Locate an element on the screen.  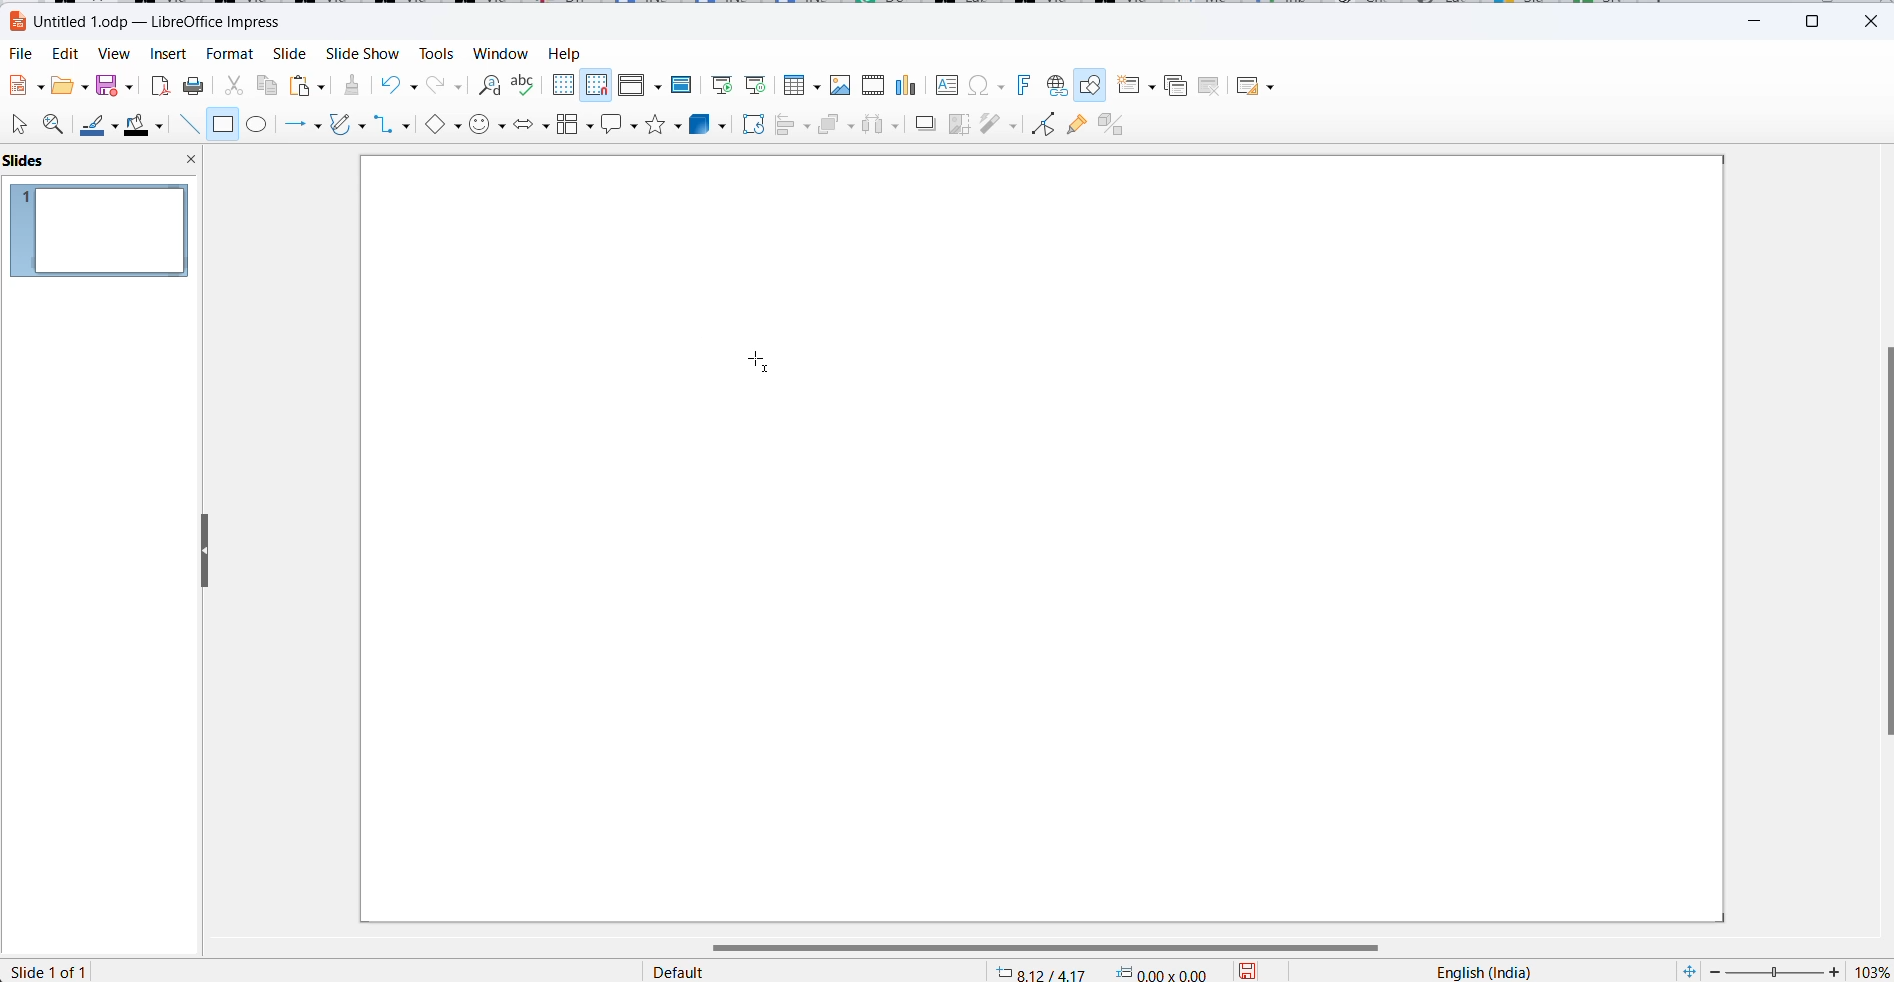
Edit is located at coordinates (68, 53).